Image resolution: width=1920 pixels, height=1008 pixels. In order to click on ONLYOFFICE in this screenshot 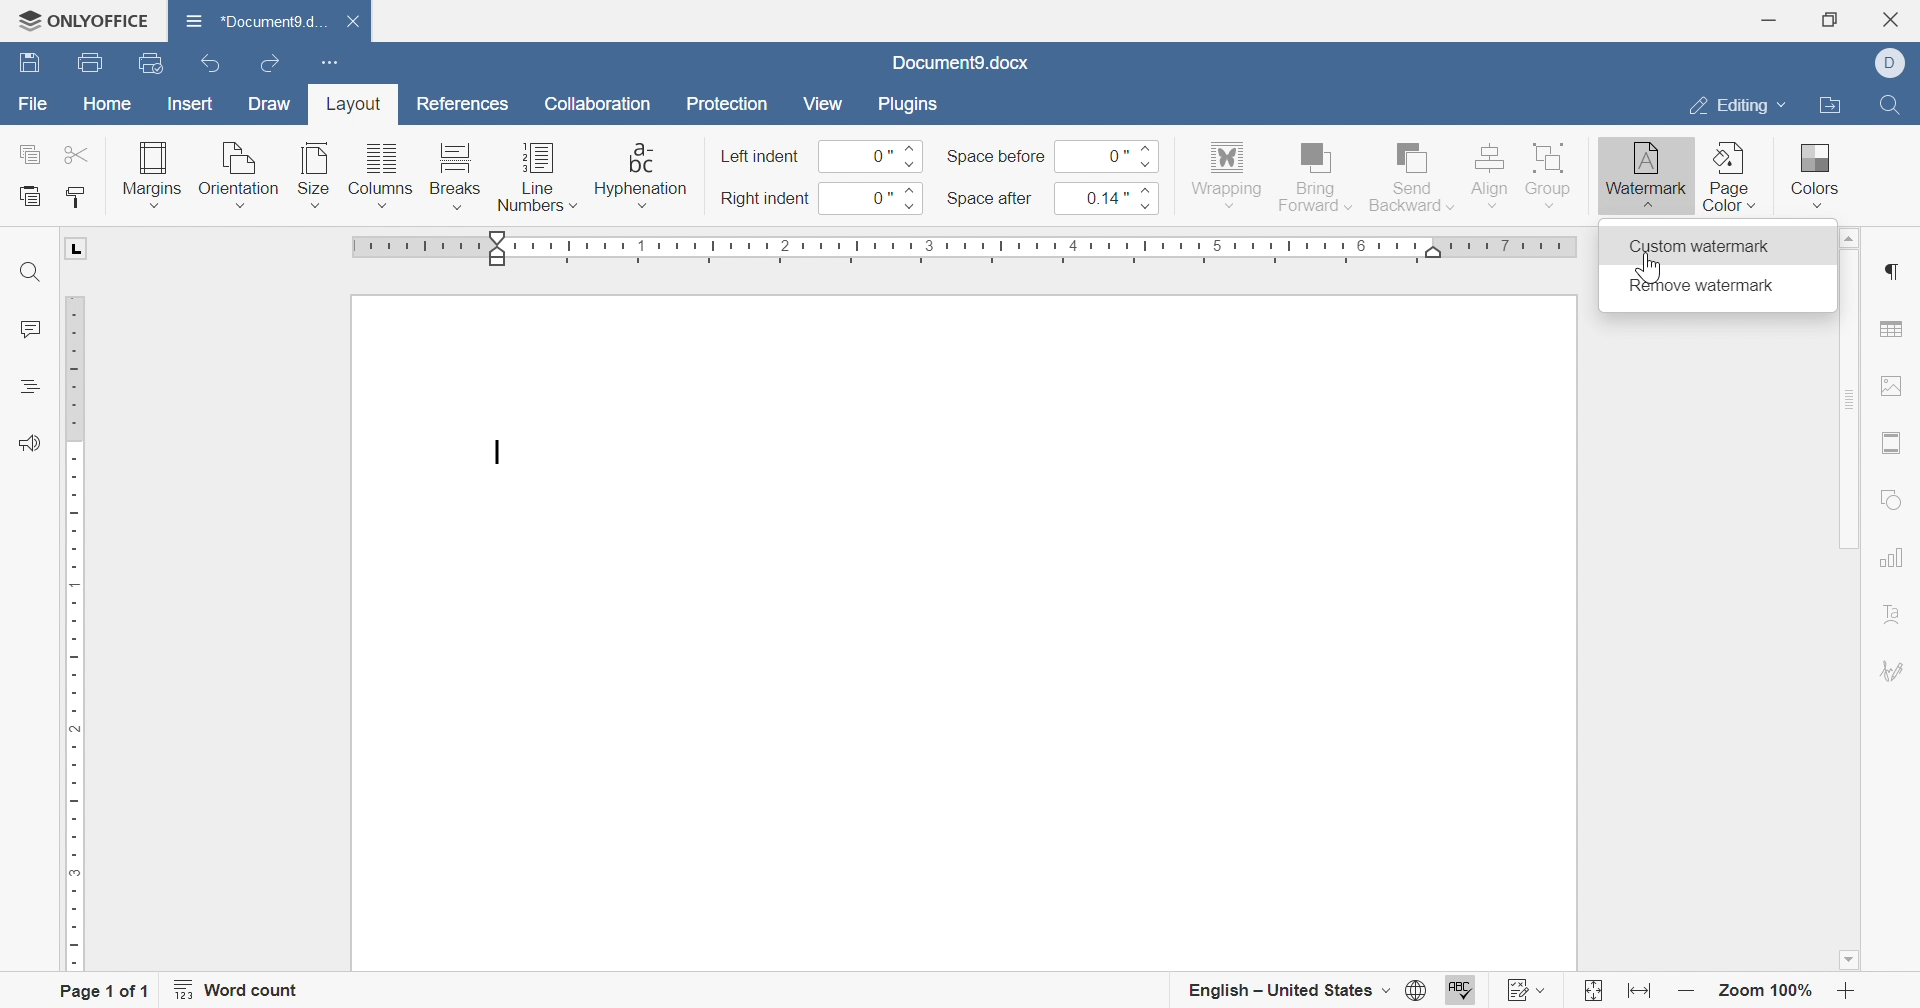, I will do `click(82, 17)`.